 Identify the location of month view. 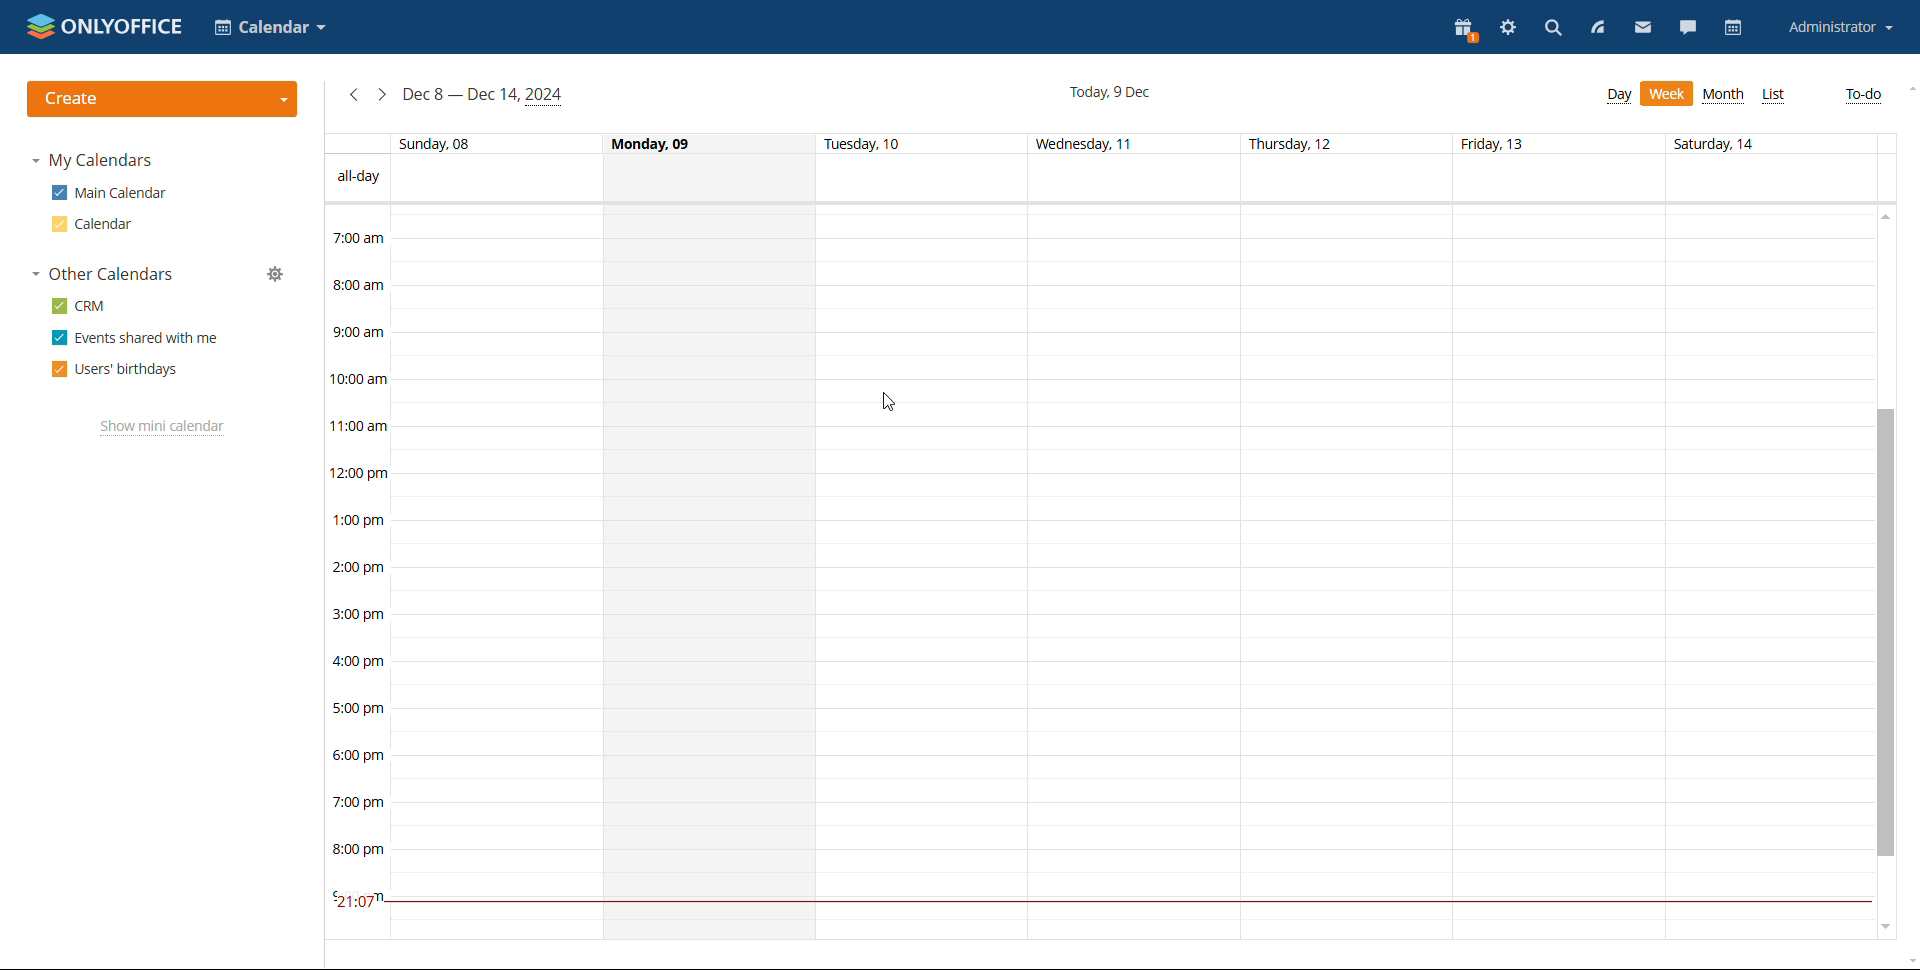
(1726, 97).